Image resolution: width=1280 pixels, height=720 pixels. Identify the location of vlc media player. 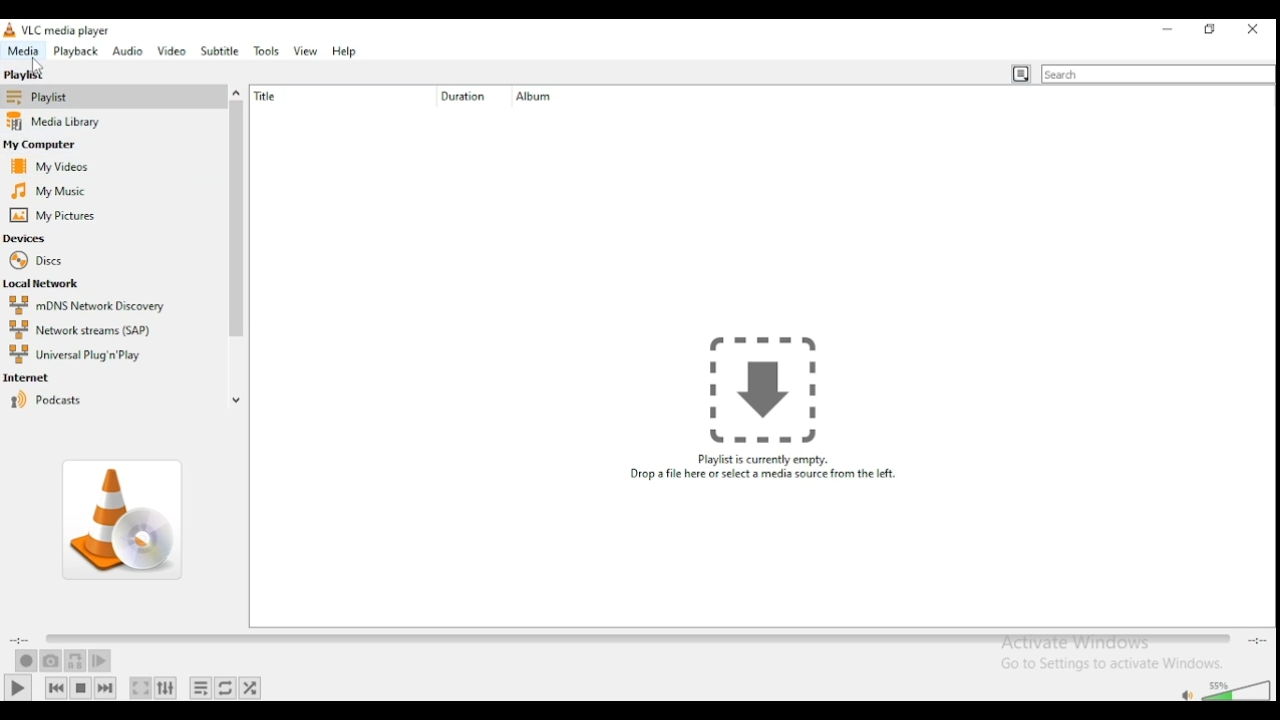
(68, 30).